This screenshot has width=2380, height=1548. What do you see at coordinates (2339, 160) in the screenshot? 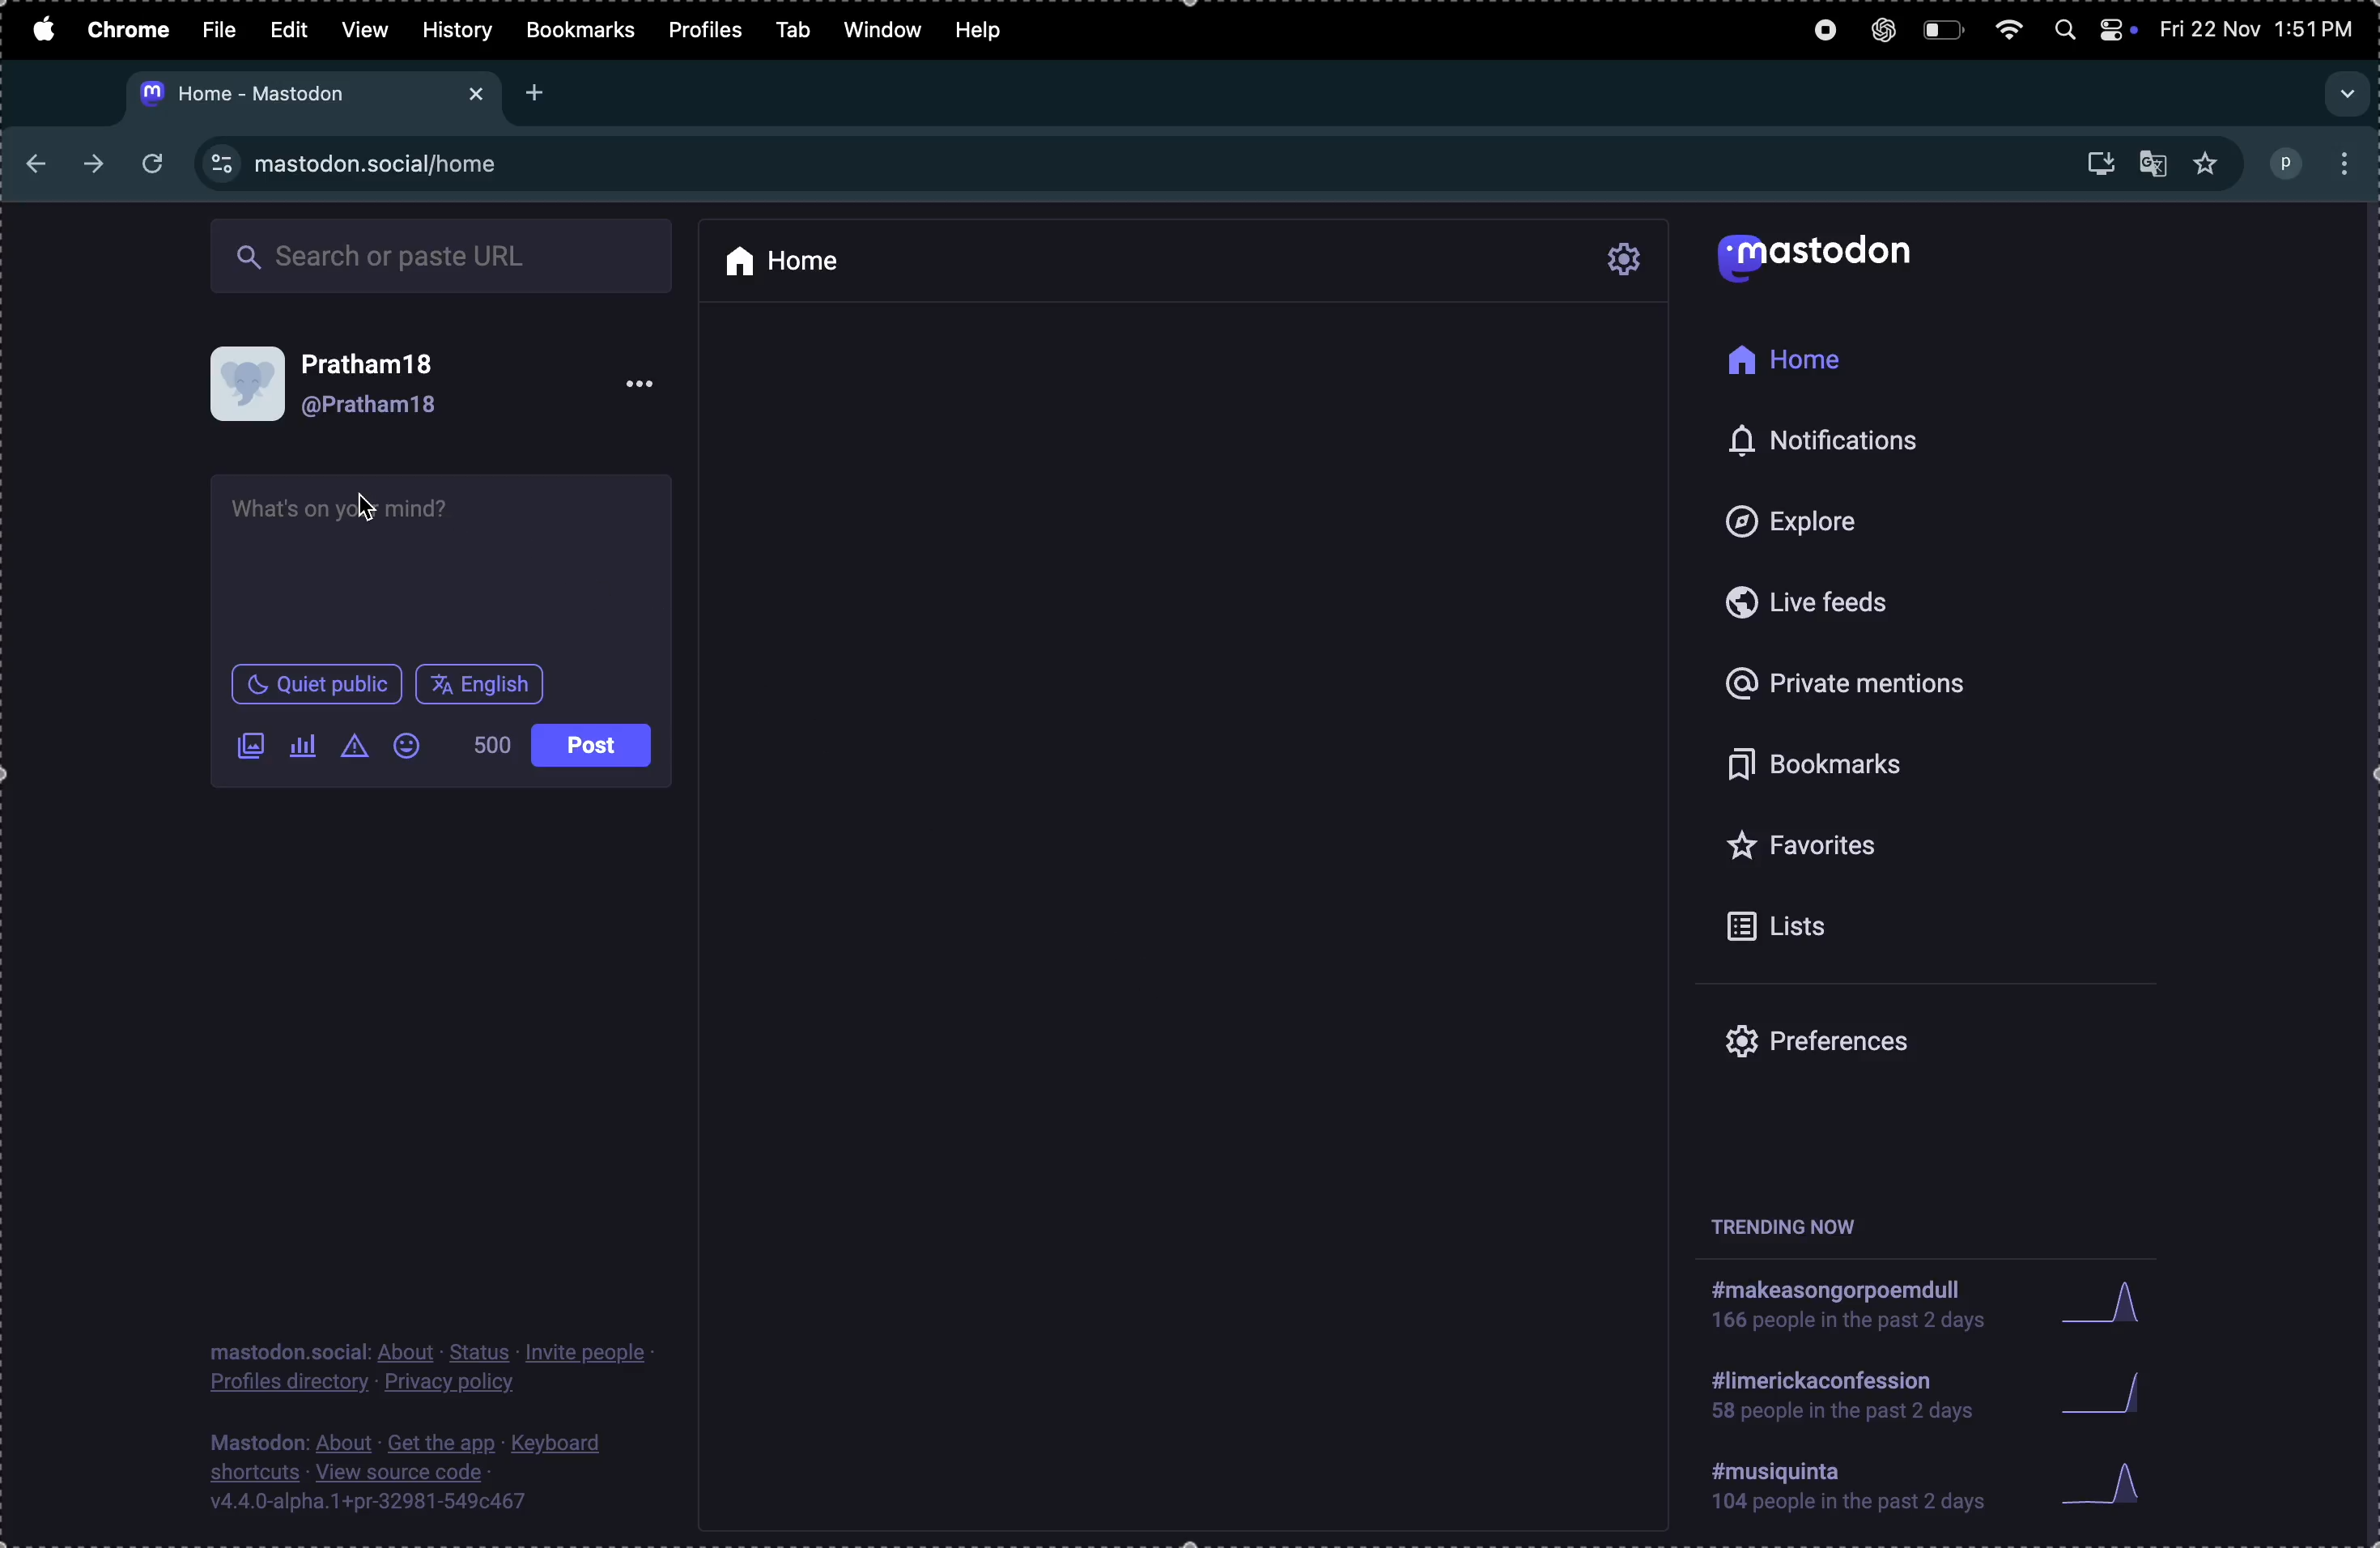
I see `options` at bounding box center [2339, 160].